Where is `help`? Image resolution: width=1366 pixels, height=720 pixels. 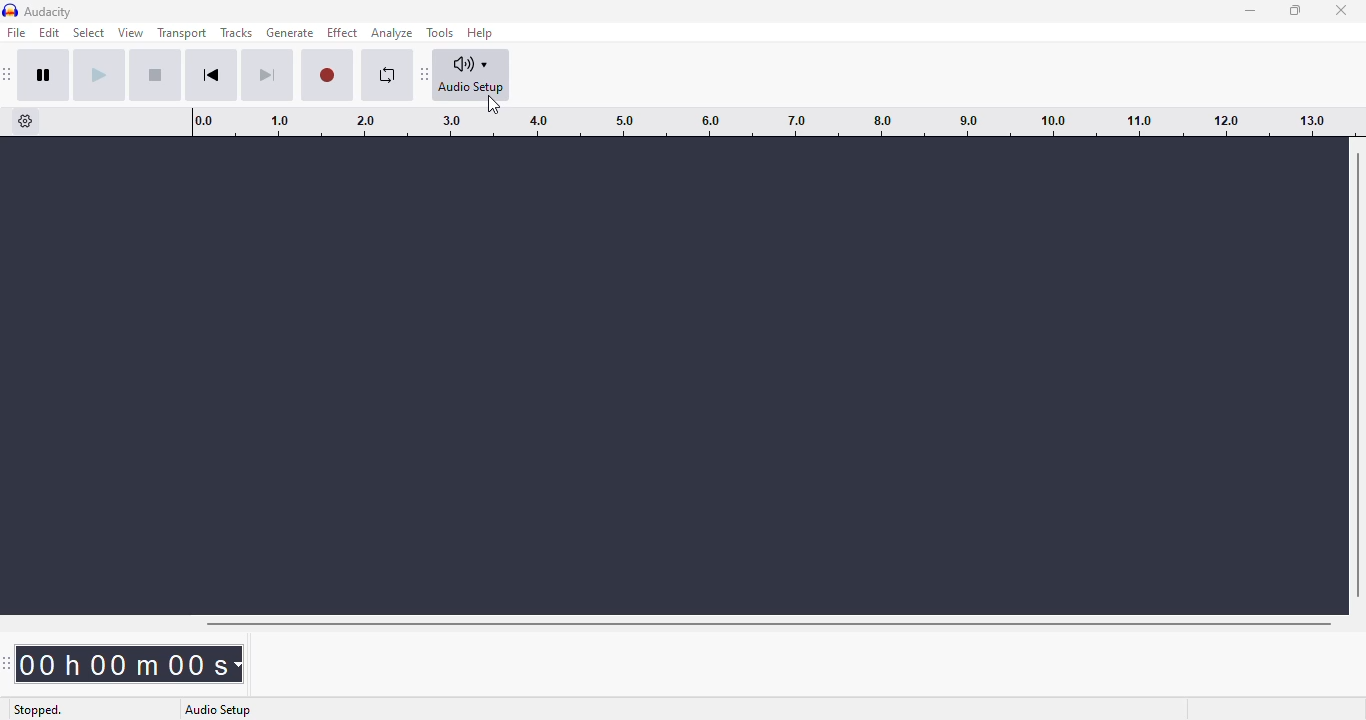
help is located at coordinates (481, 32).